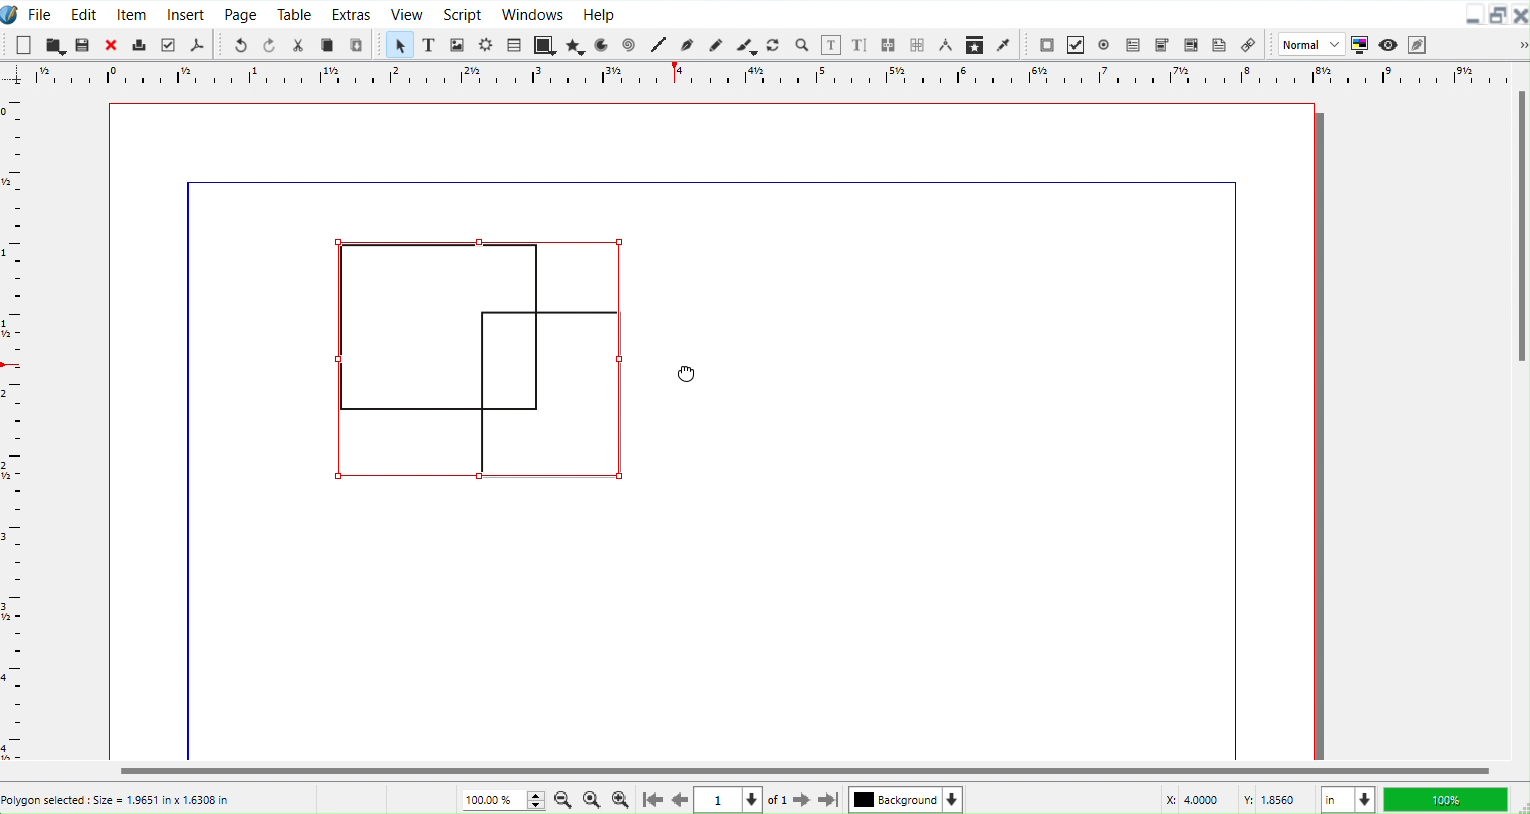  What do you see at coordinates (774, 45) in the screenshot?
I see `Rotate Item` at bounding box center [774, 45].